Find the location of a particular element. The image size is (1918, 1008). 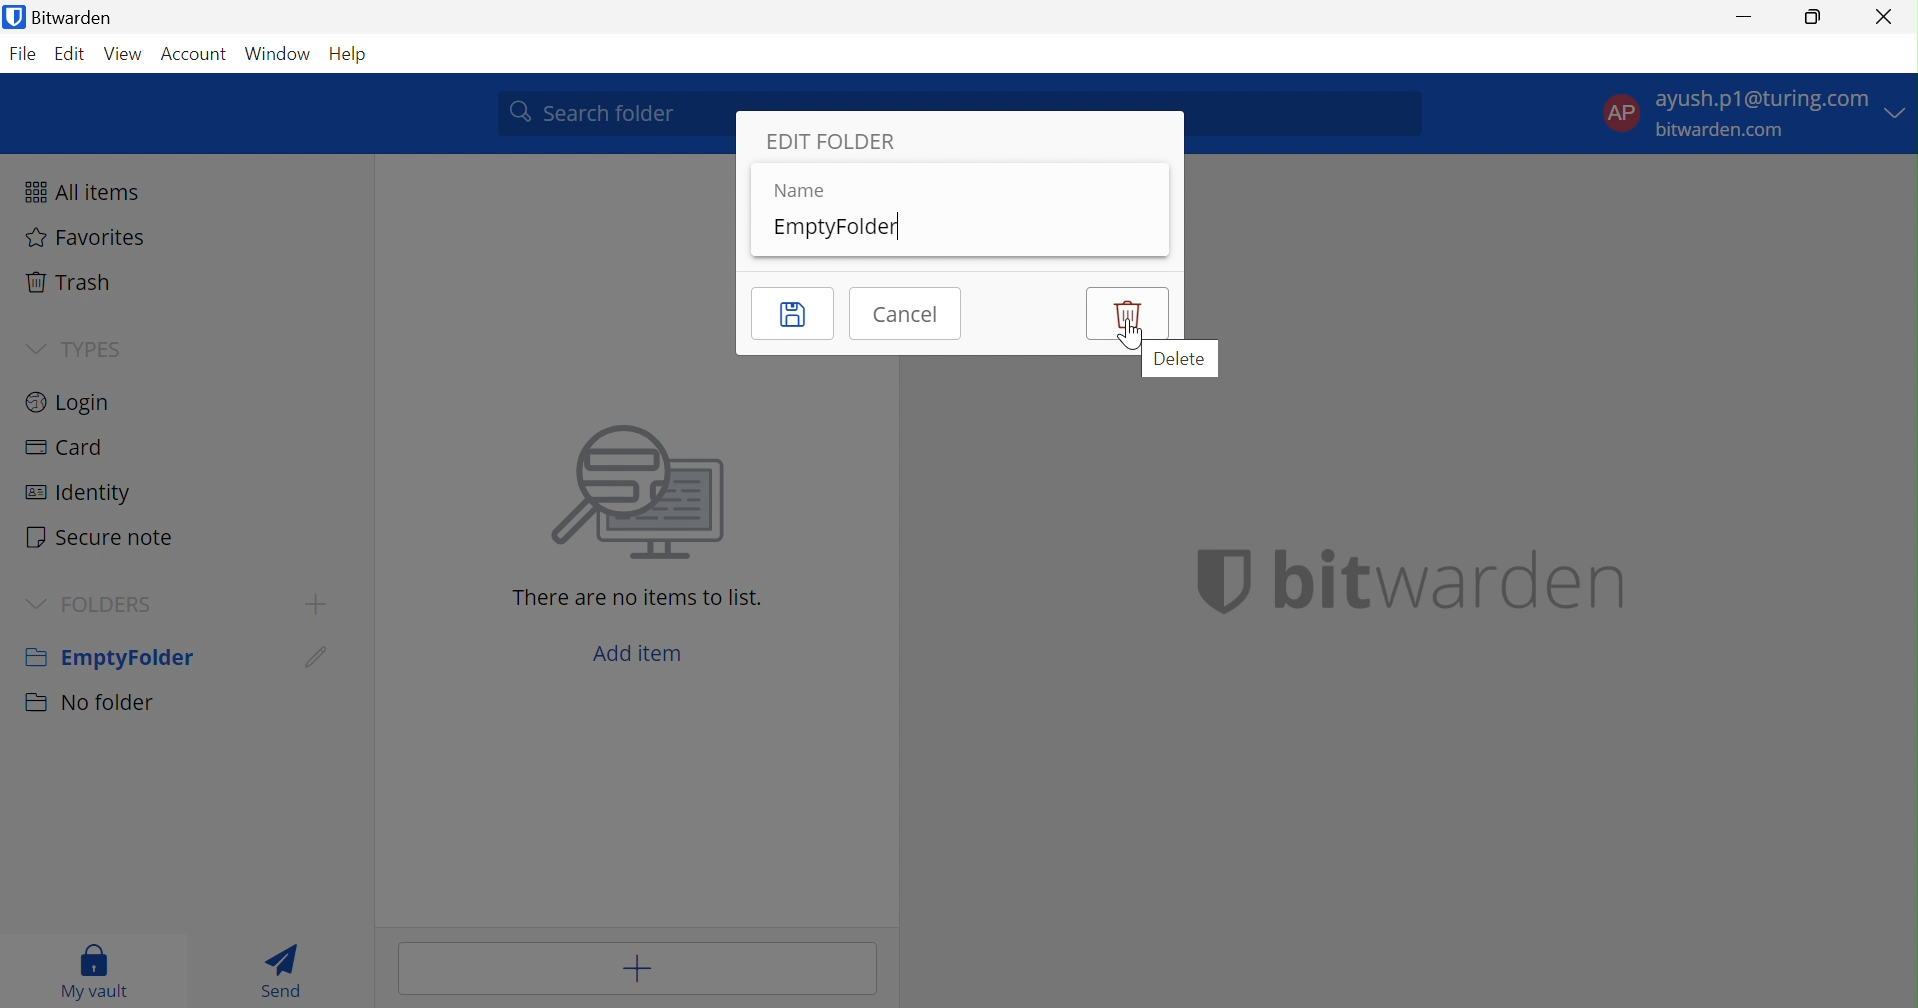

Send is located at coordinates (290, 970).